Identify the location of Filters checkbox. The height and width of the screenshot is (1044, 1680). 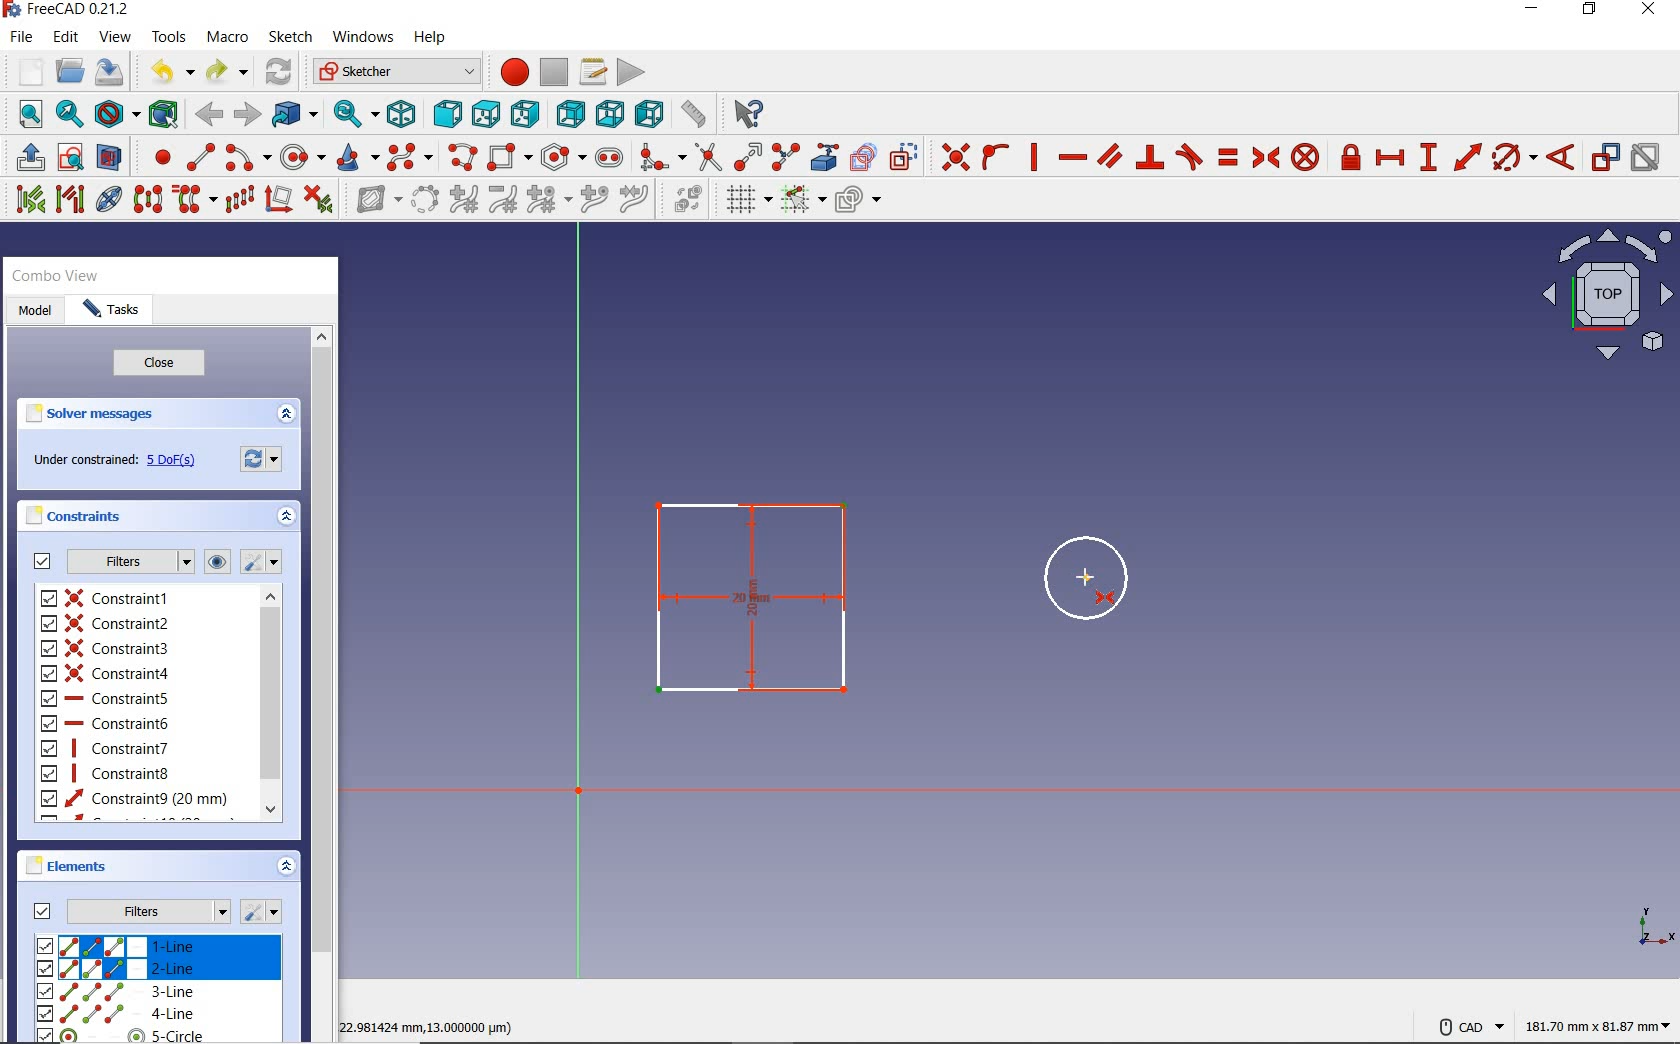
(39, 558).